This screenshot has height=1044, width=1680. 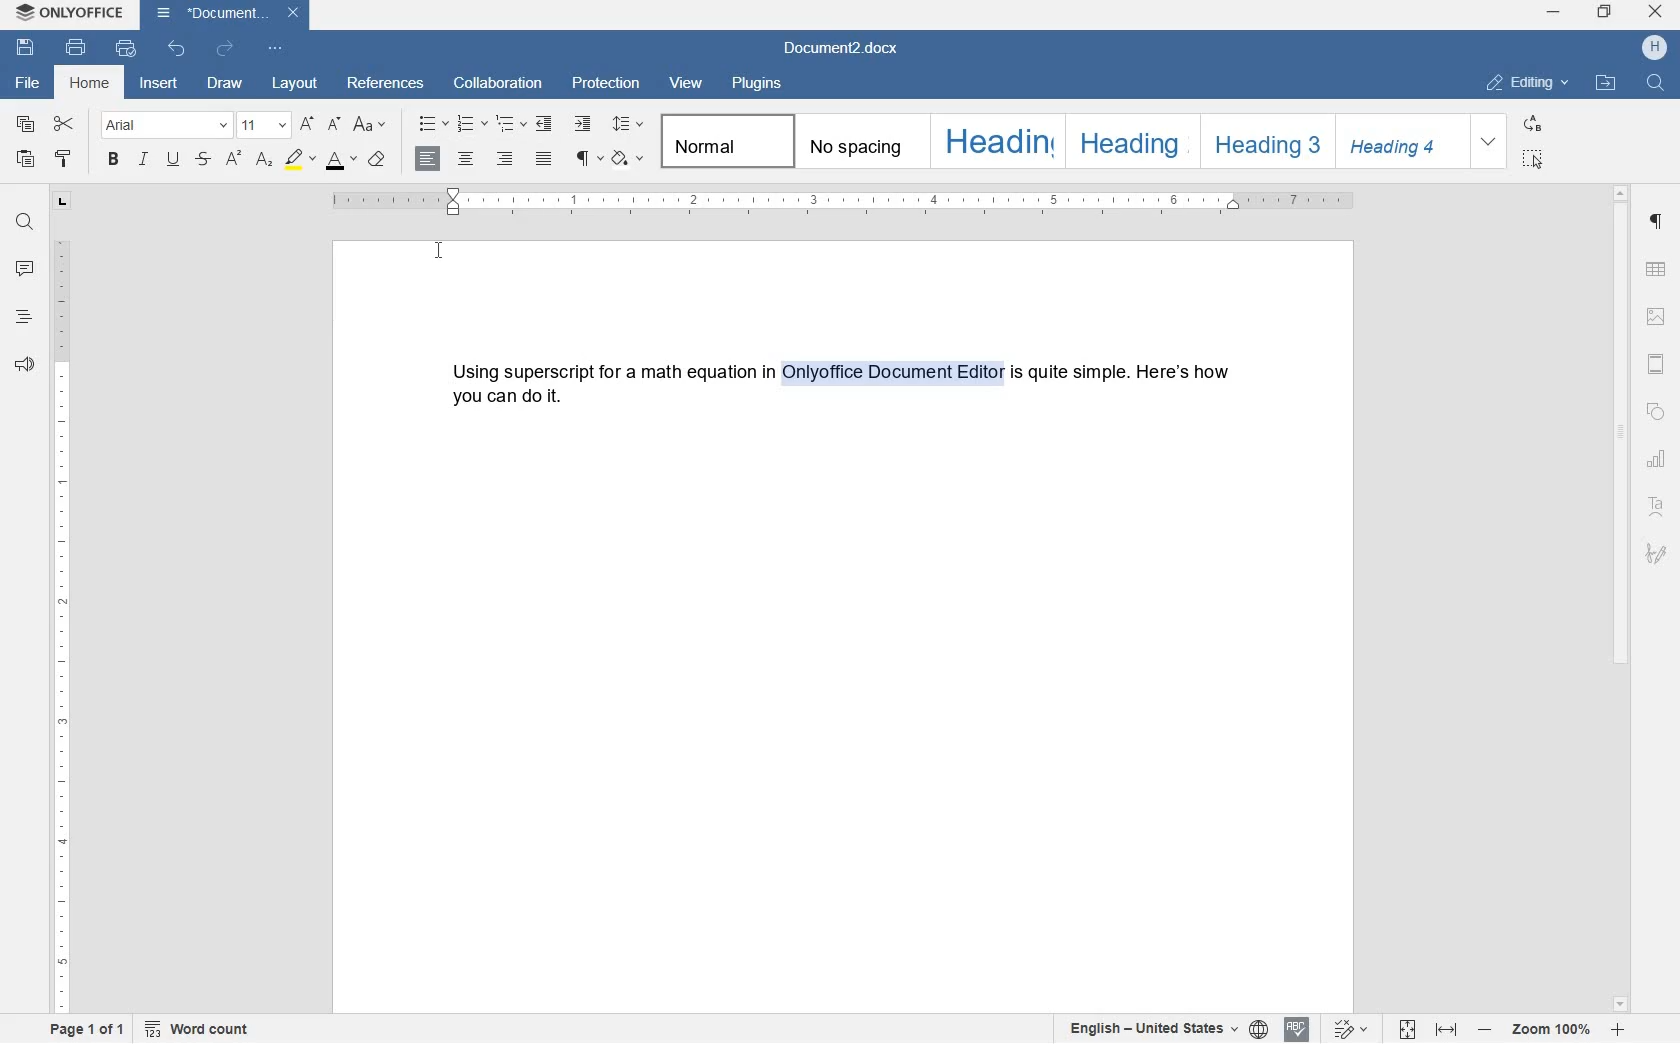 I want to click on feedback & support, so click(x=25, y=365).